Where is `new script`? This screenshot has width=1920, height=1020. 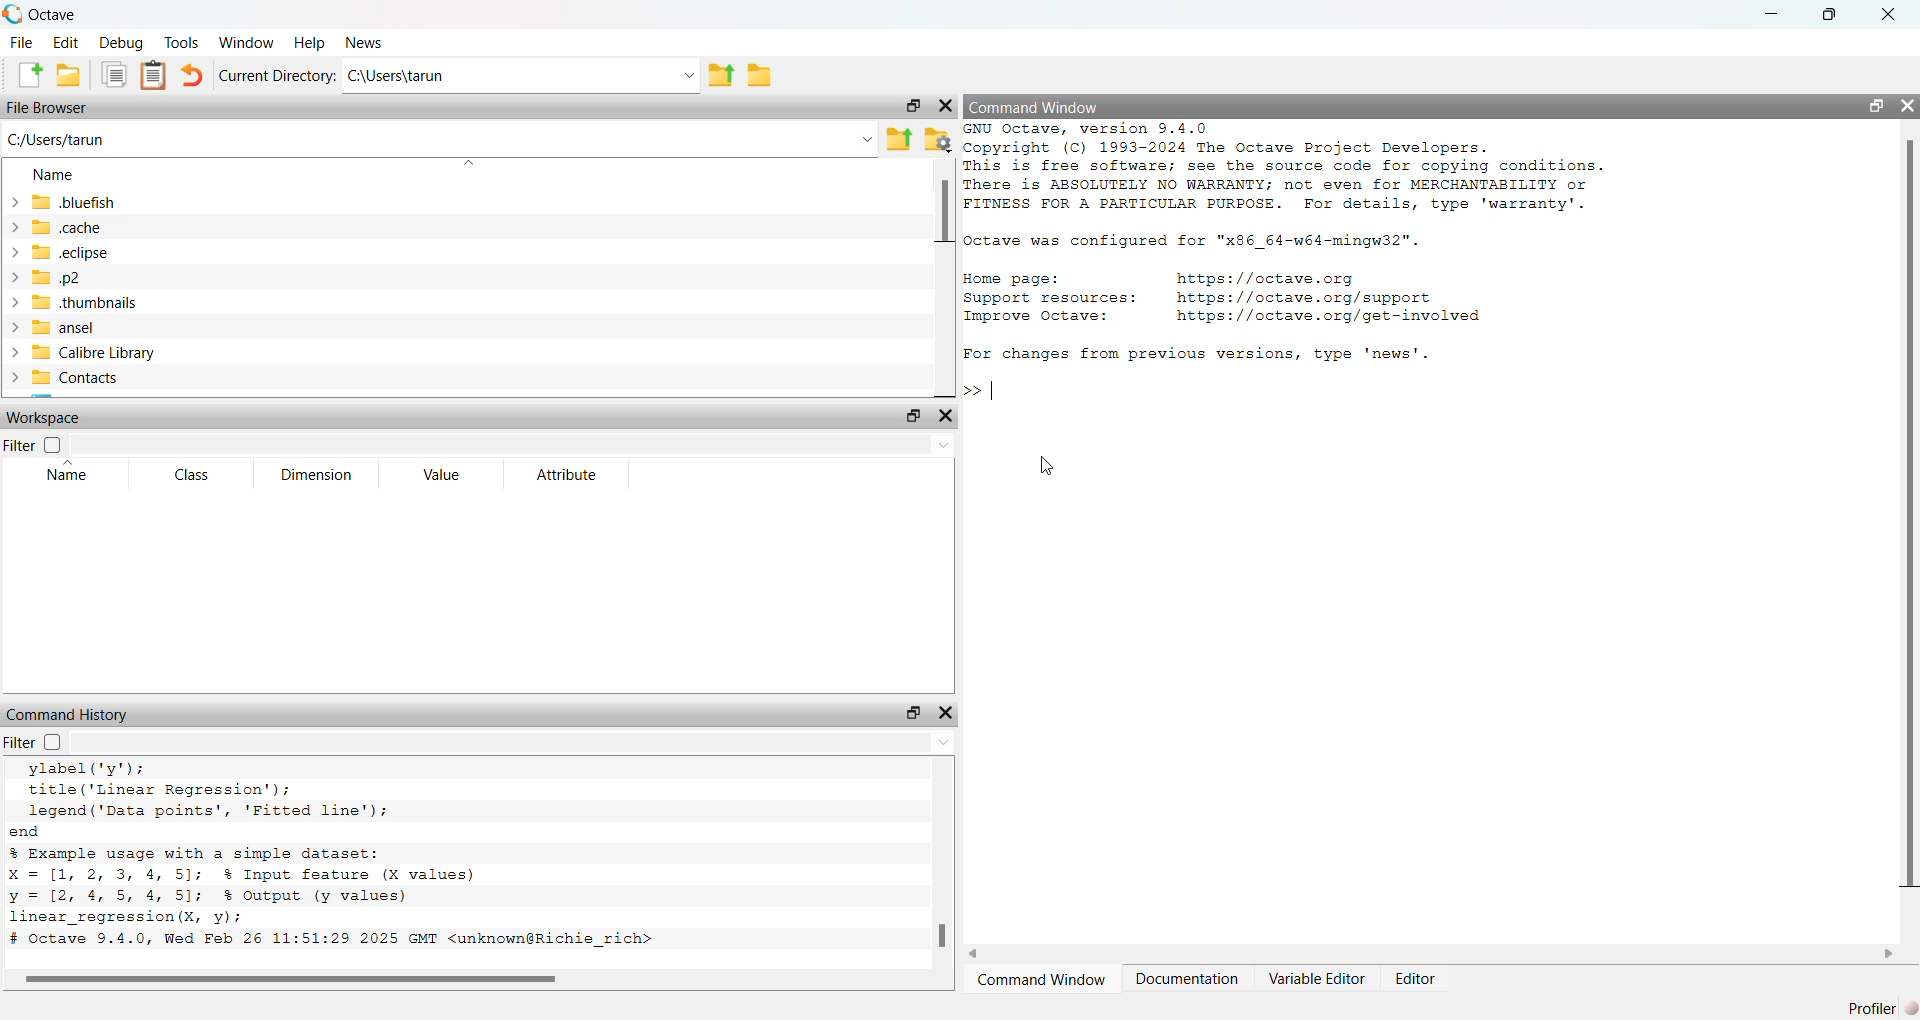 new script is located at coordinates (23, 74).